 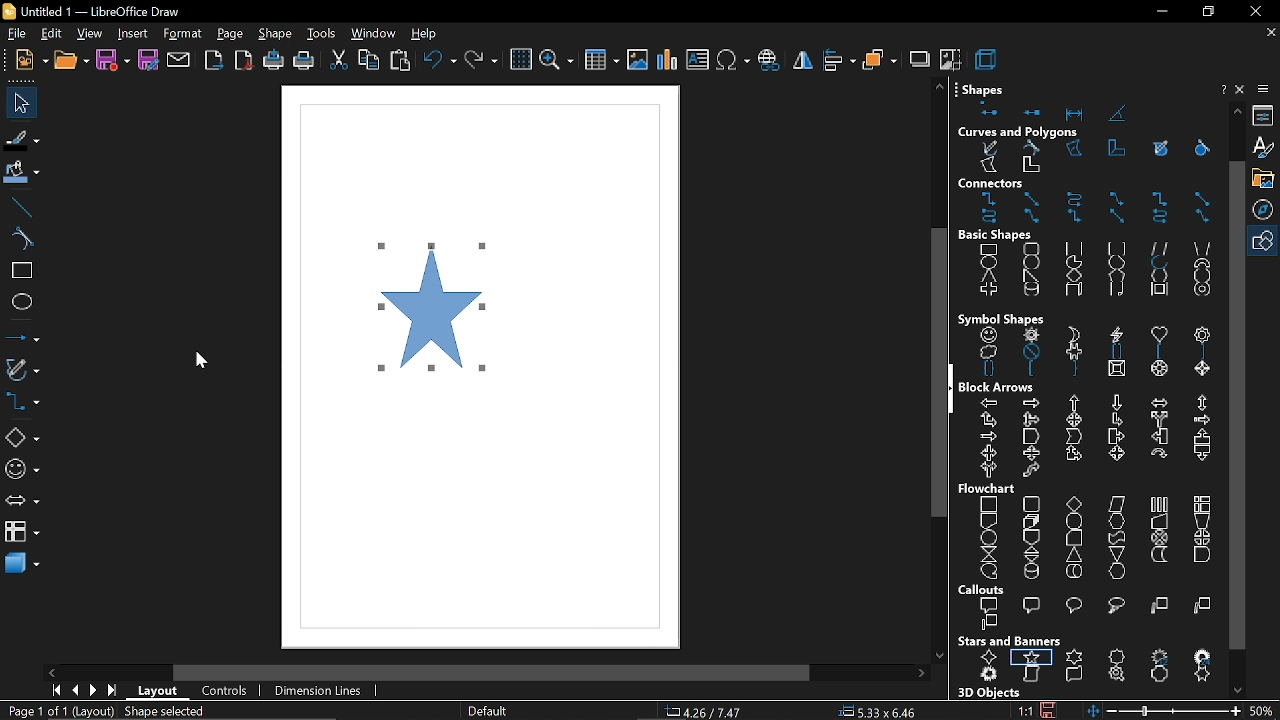 What do you see at coordinates (35, 711) in the screenshot?
I see `current page` at bounding box center [35, 711].